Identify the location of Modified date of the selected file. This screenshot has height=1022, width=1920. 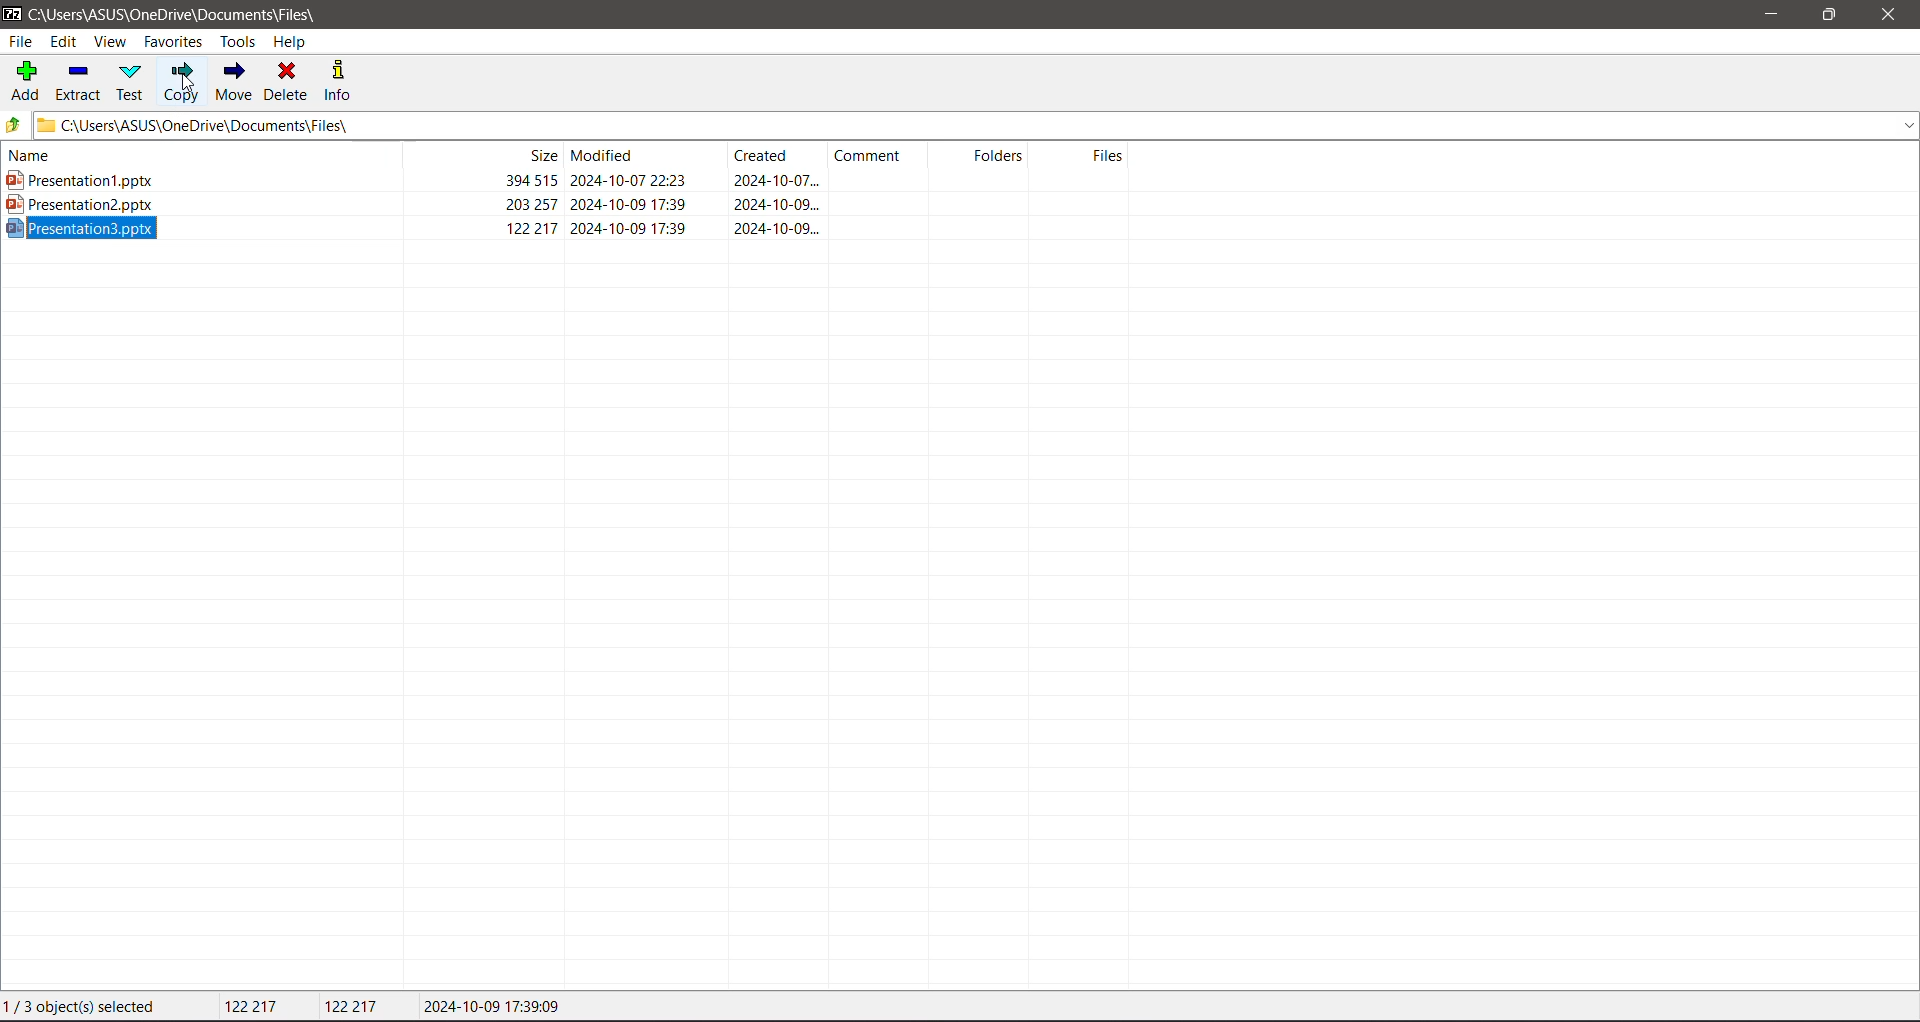
(498, 1007).